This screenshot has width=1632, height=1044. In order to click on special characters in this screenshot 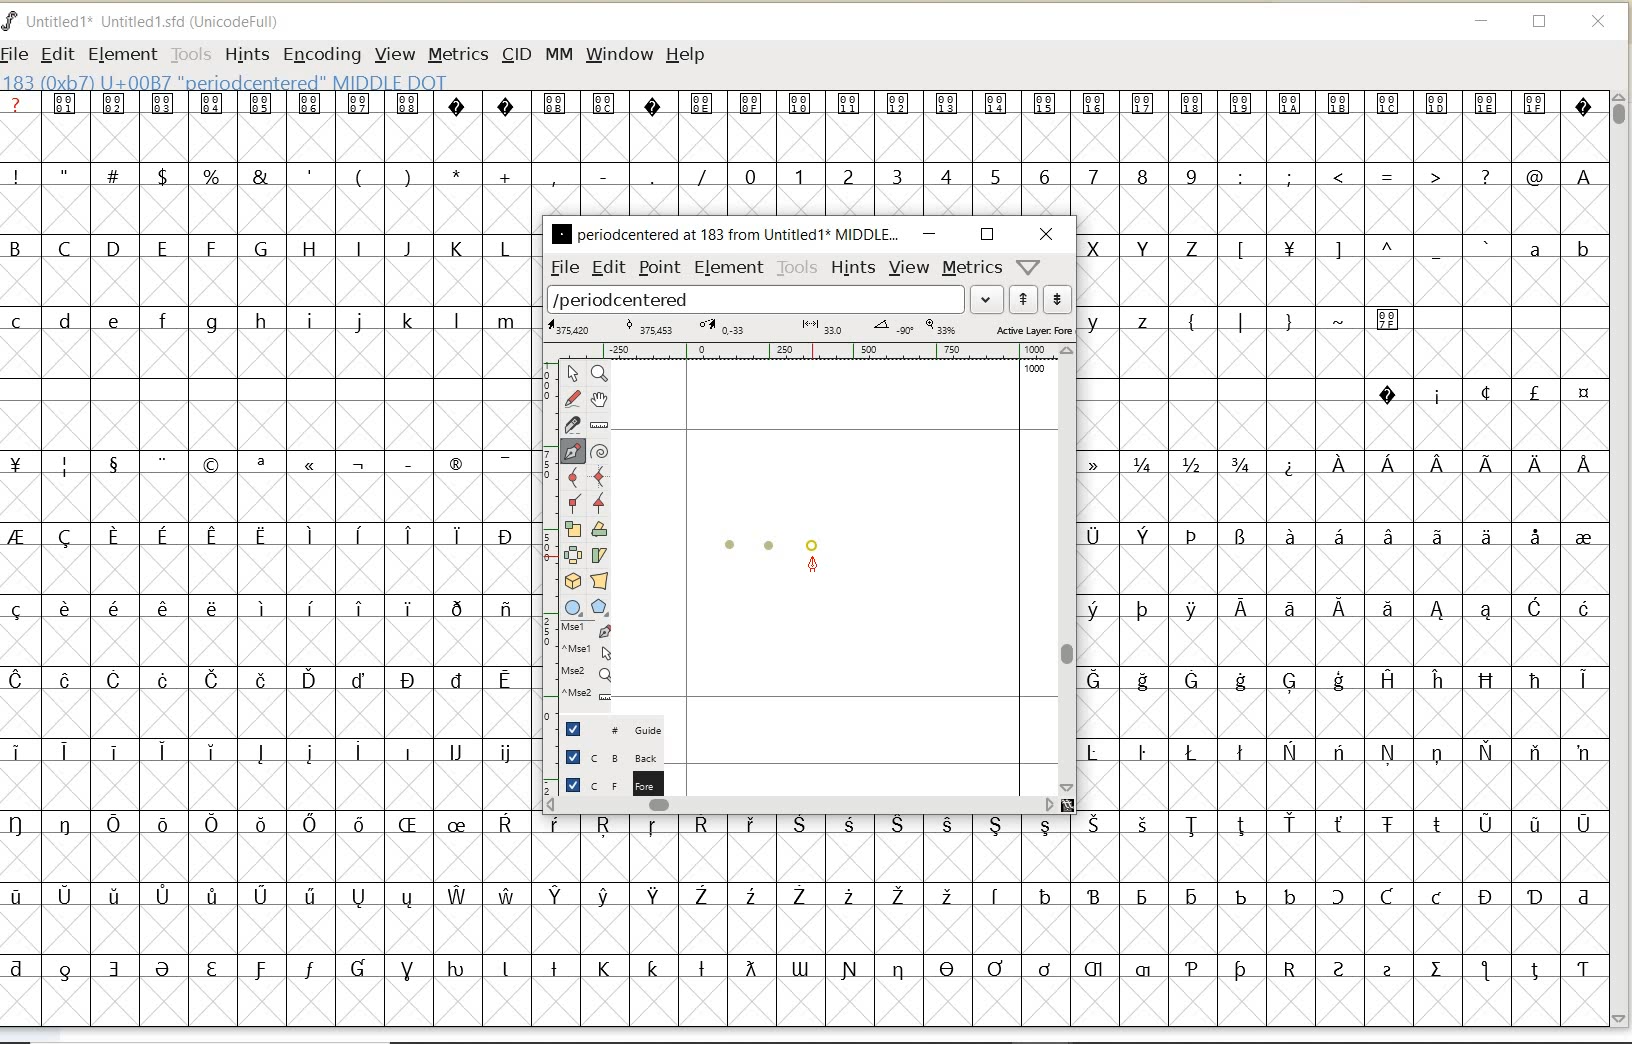, I will do `click(1483, 393)`.